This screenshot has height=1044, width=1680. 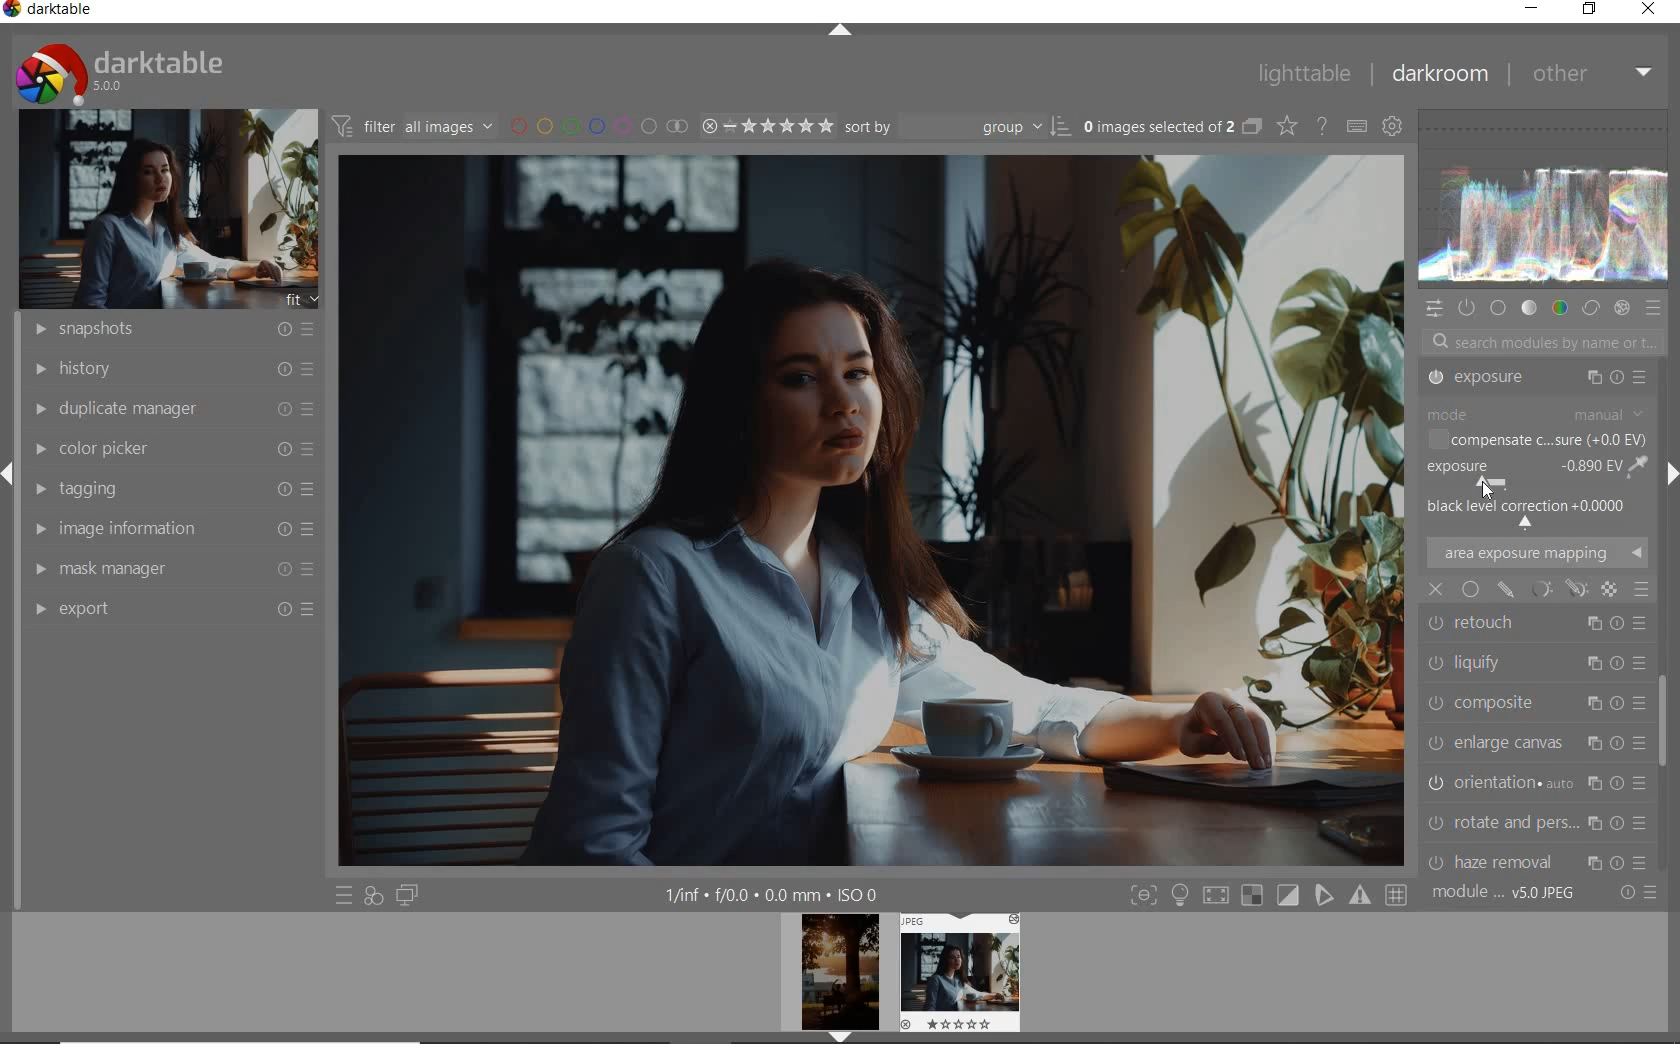 I want to click on RESET OR PRESET & PREFERANCE, so click(x=1636, y=896).